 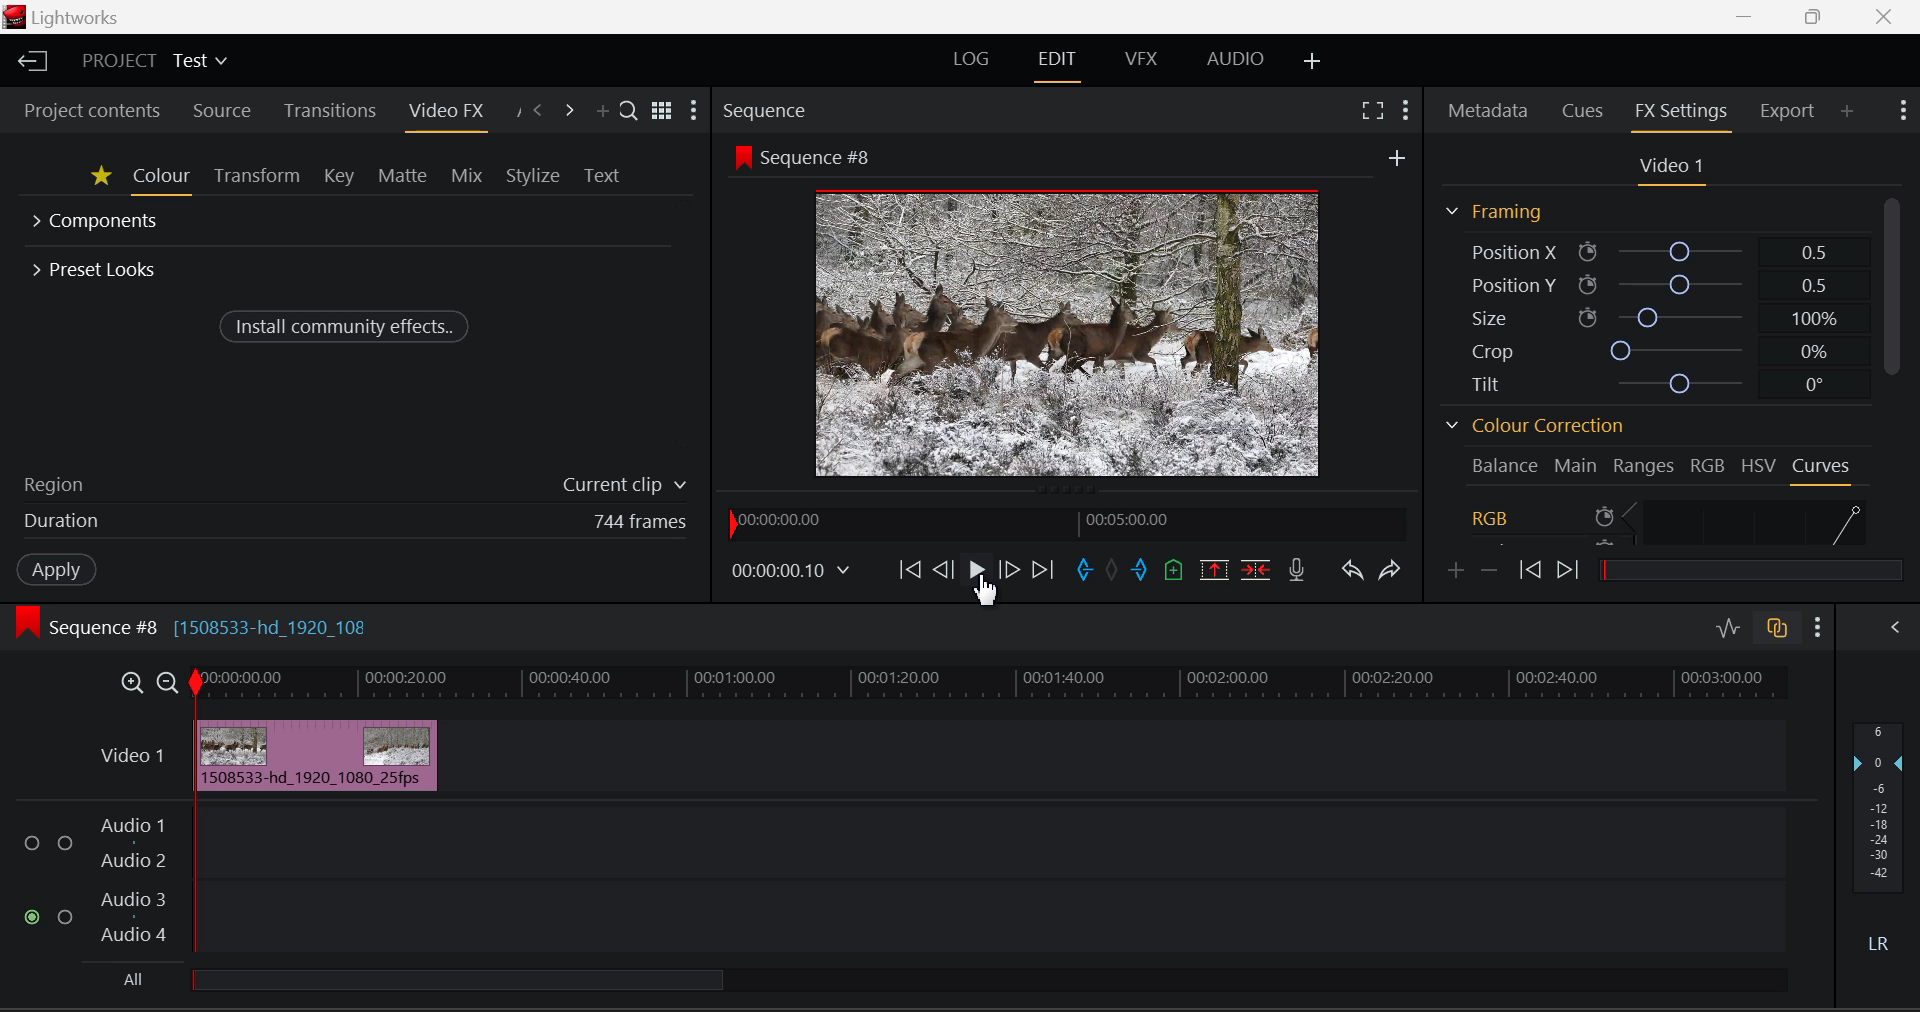 I want to click on Mark Out, so click(x=1140, y=570).